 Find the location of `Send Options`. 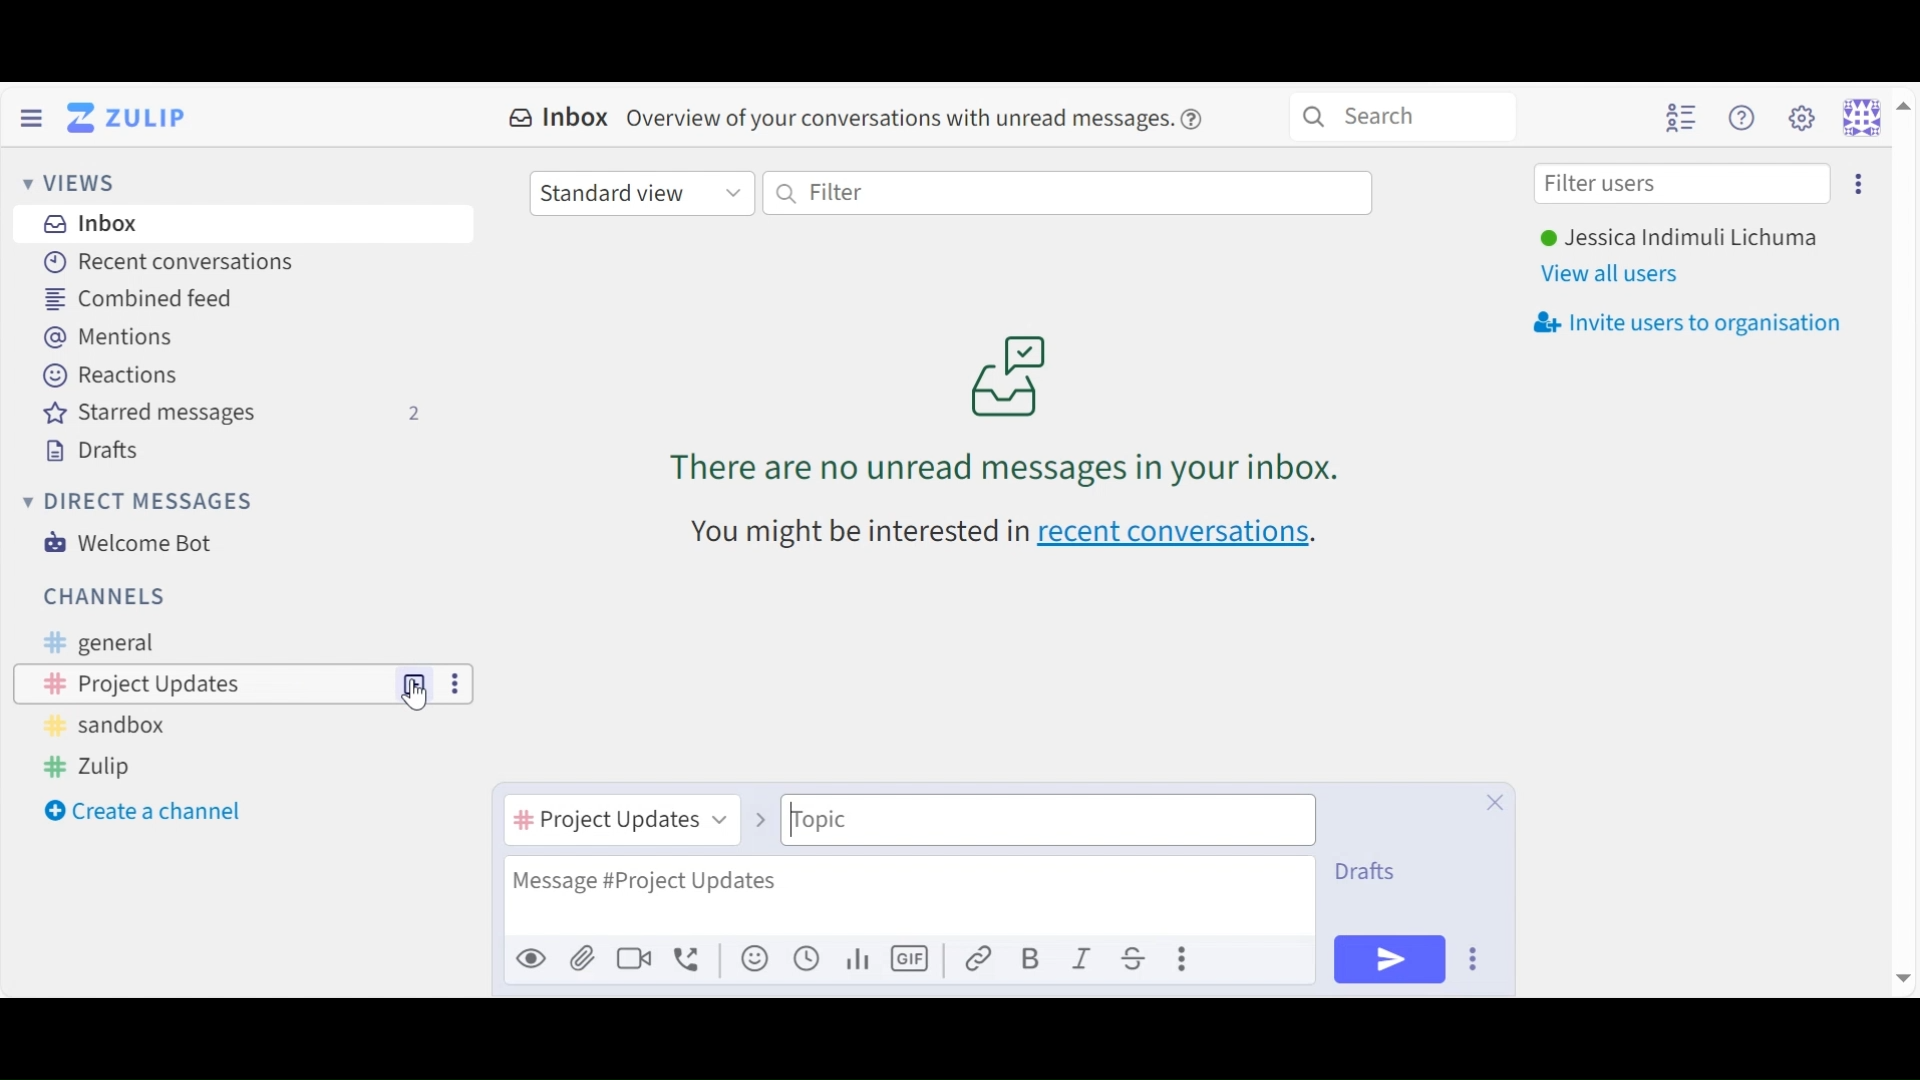

Send Options is located at coordinates (1475, 958).